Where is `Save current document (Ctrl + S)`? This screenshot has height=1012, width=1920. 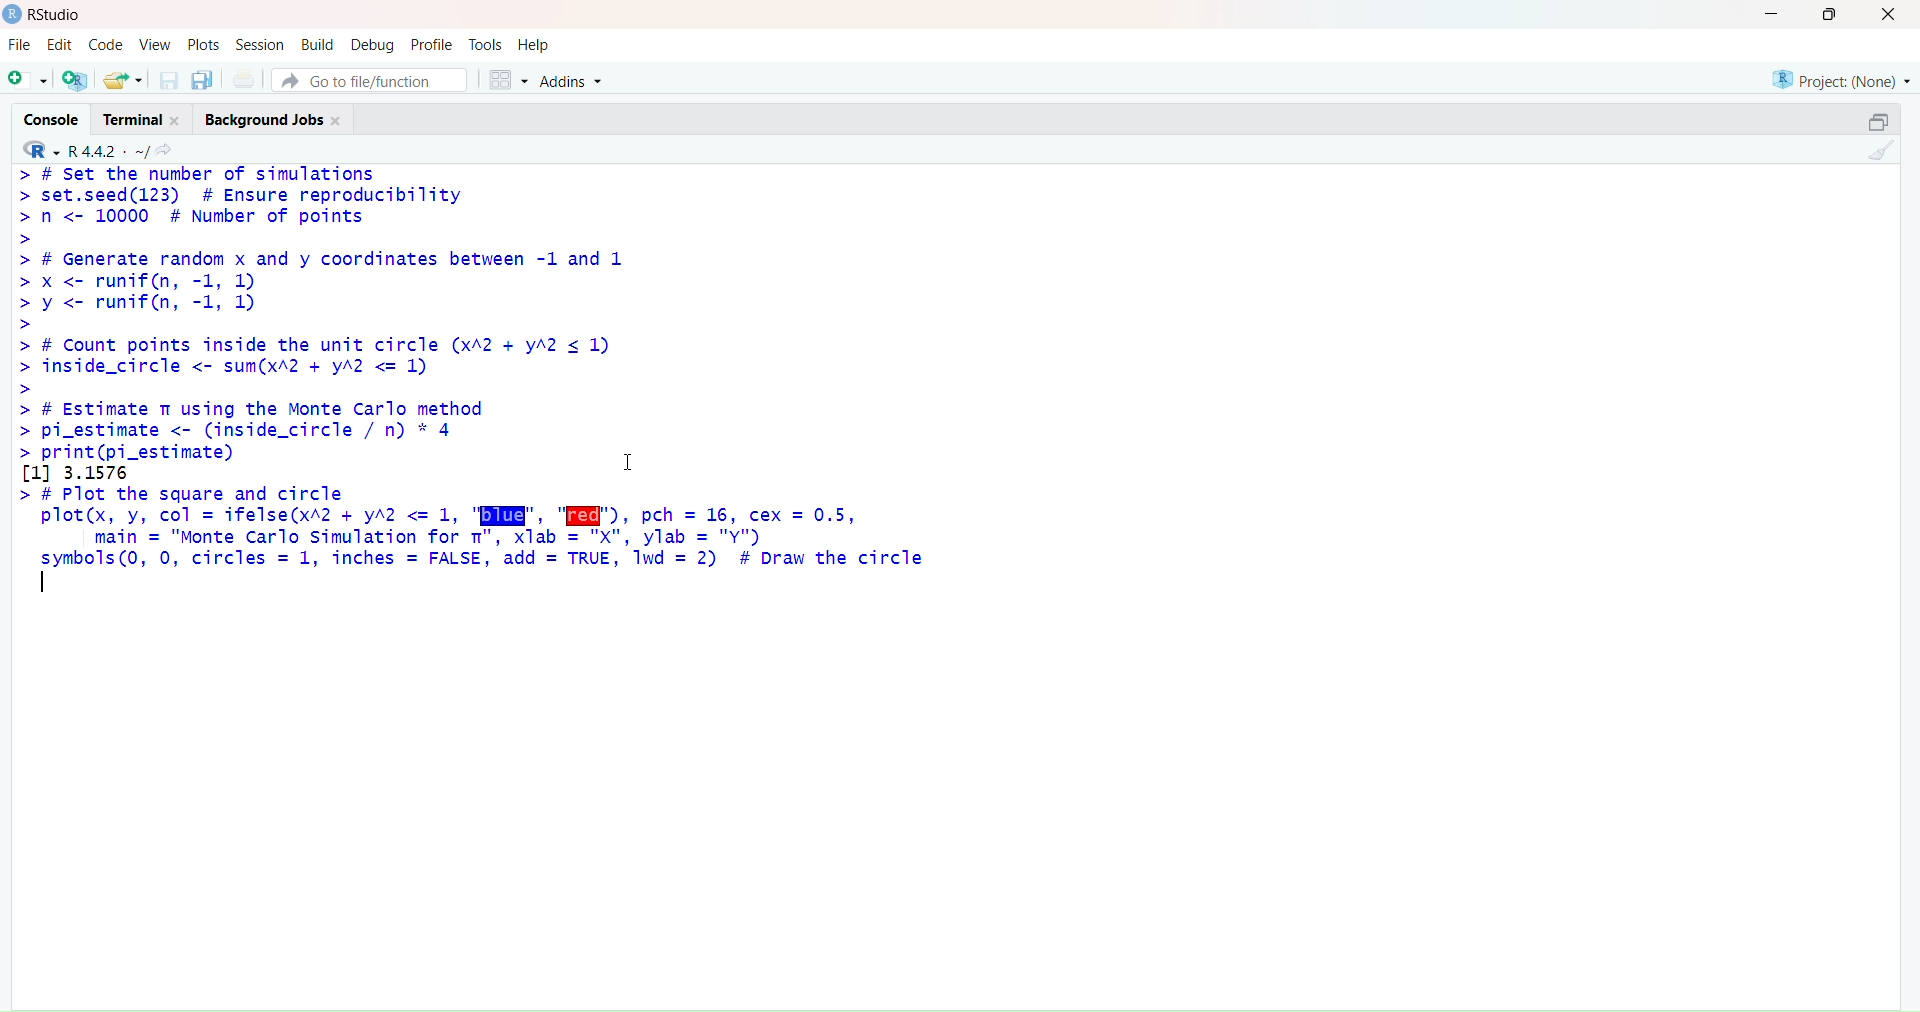 Save current document (Ctrl + S) is located at coordinates (166, 77).